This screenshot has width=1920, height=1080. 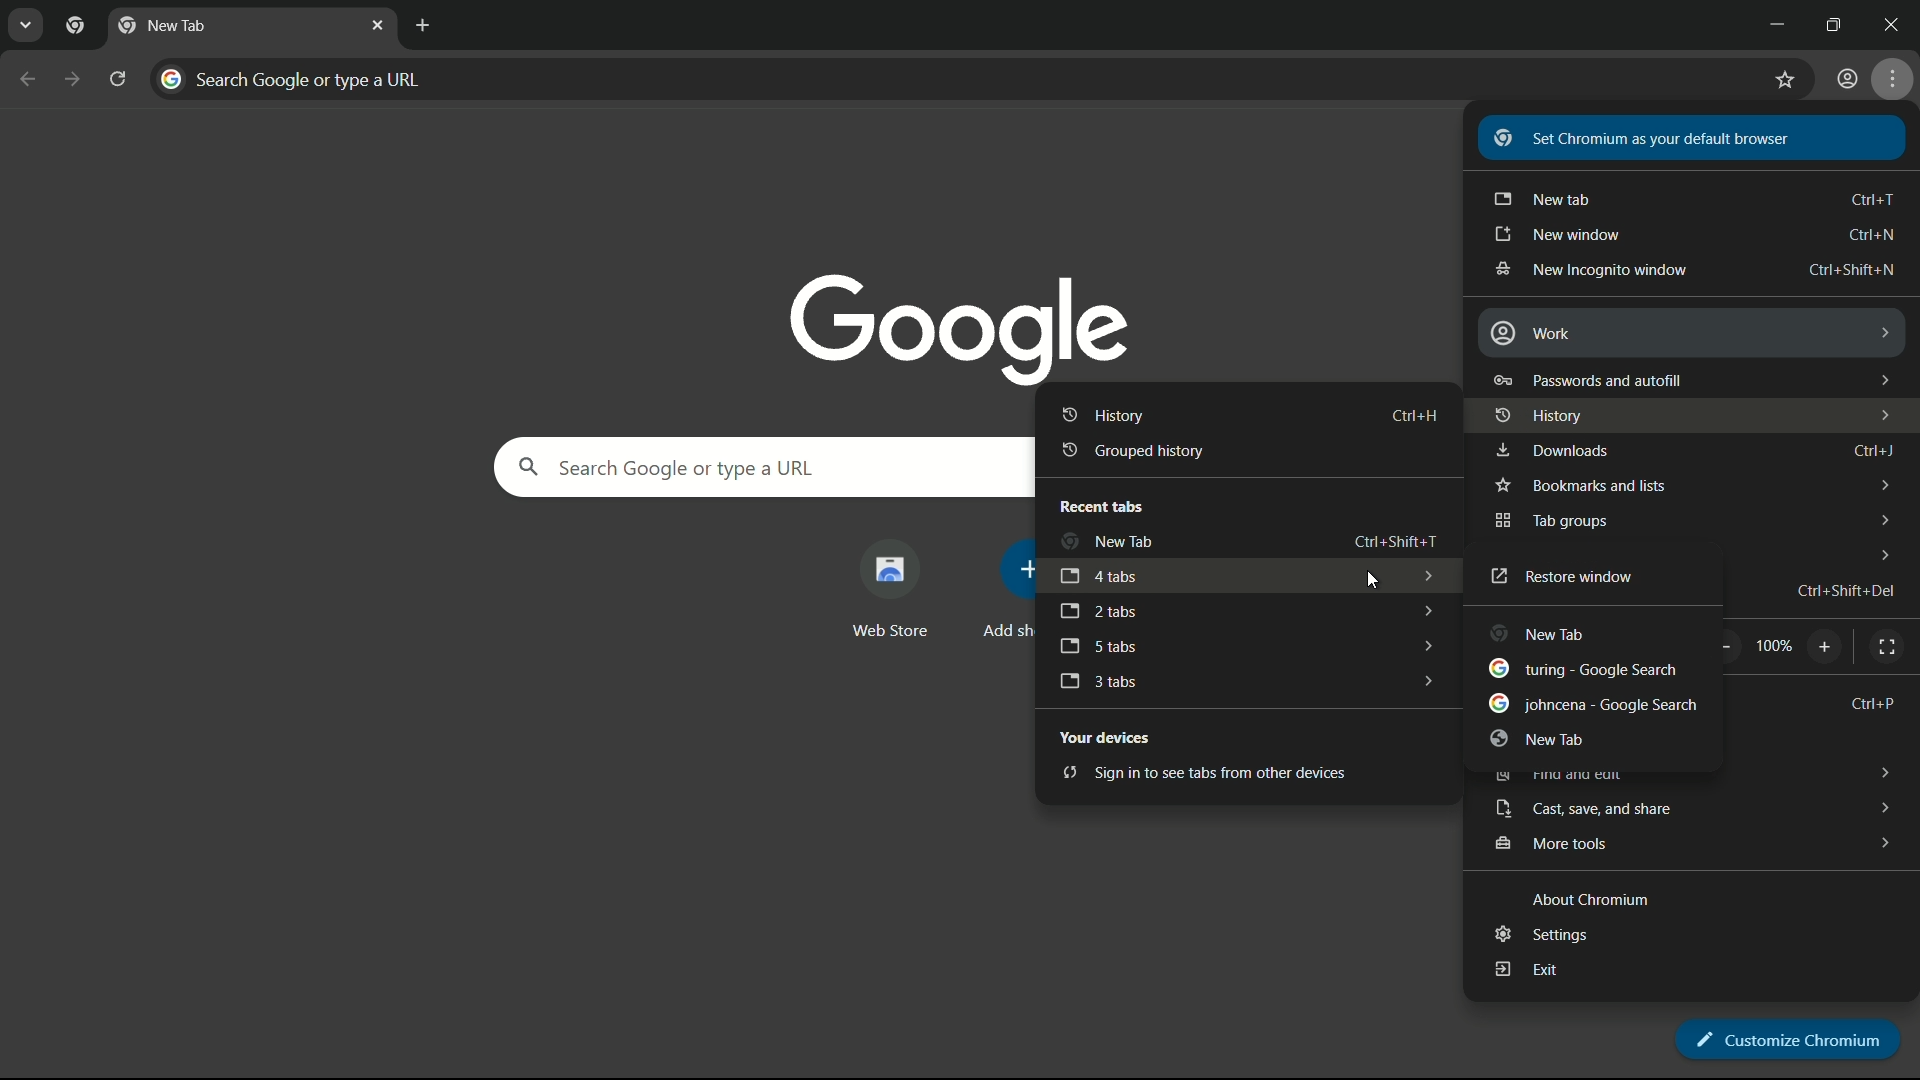 What do you see at coordinates (1559, 578) in the screenshot?
I see `restore window` at bounding box center [1559, 578].